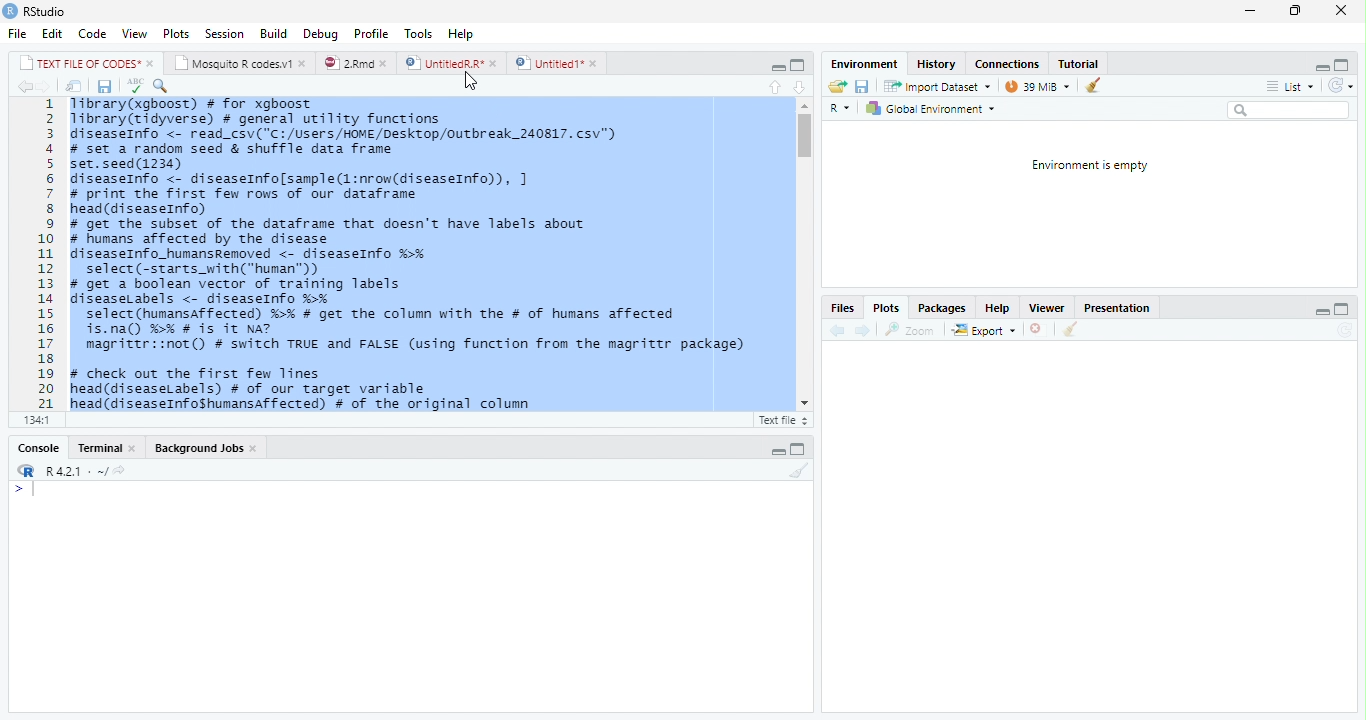 The width and height of the screenshot is (1366, 720). Describe the element at coordinates (105, 449) in the screenshot. I see `Terminal` at that location.